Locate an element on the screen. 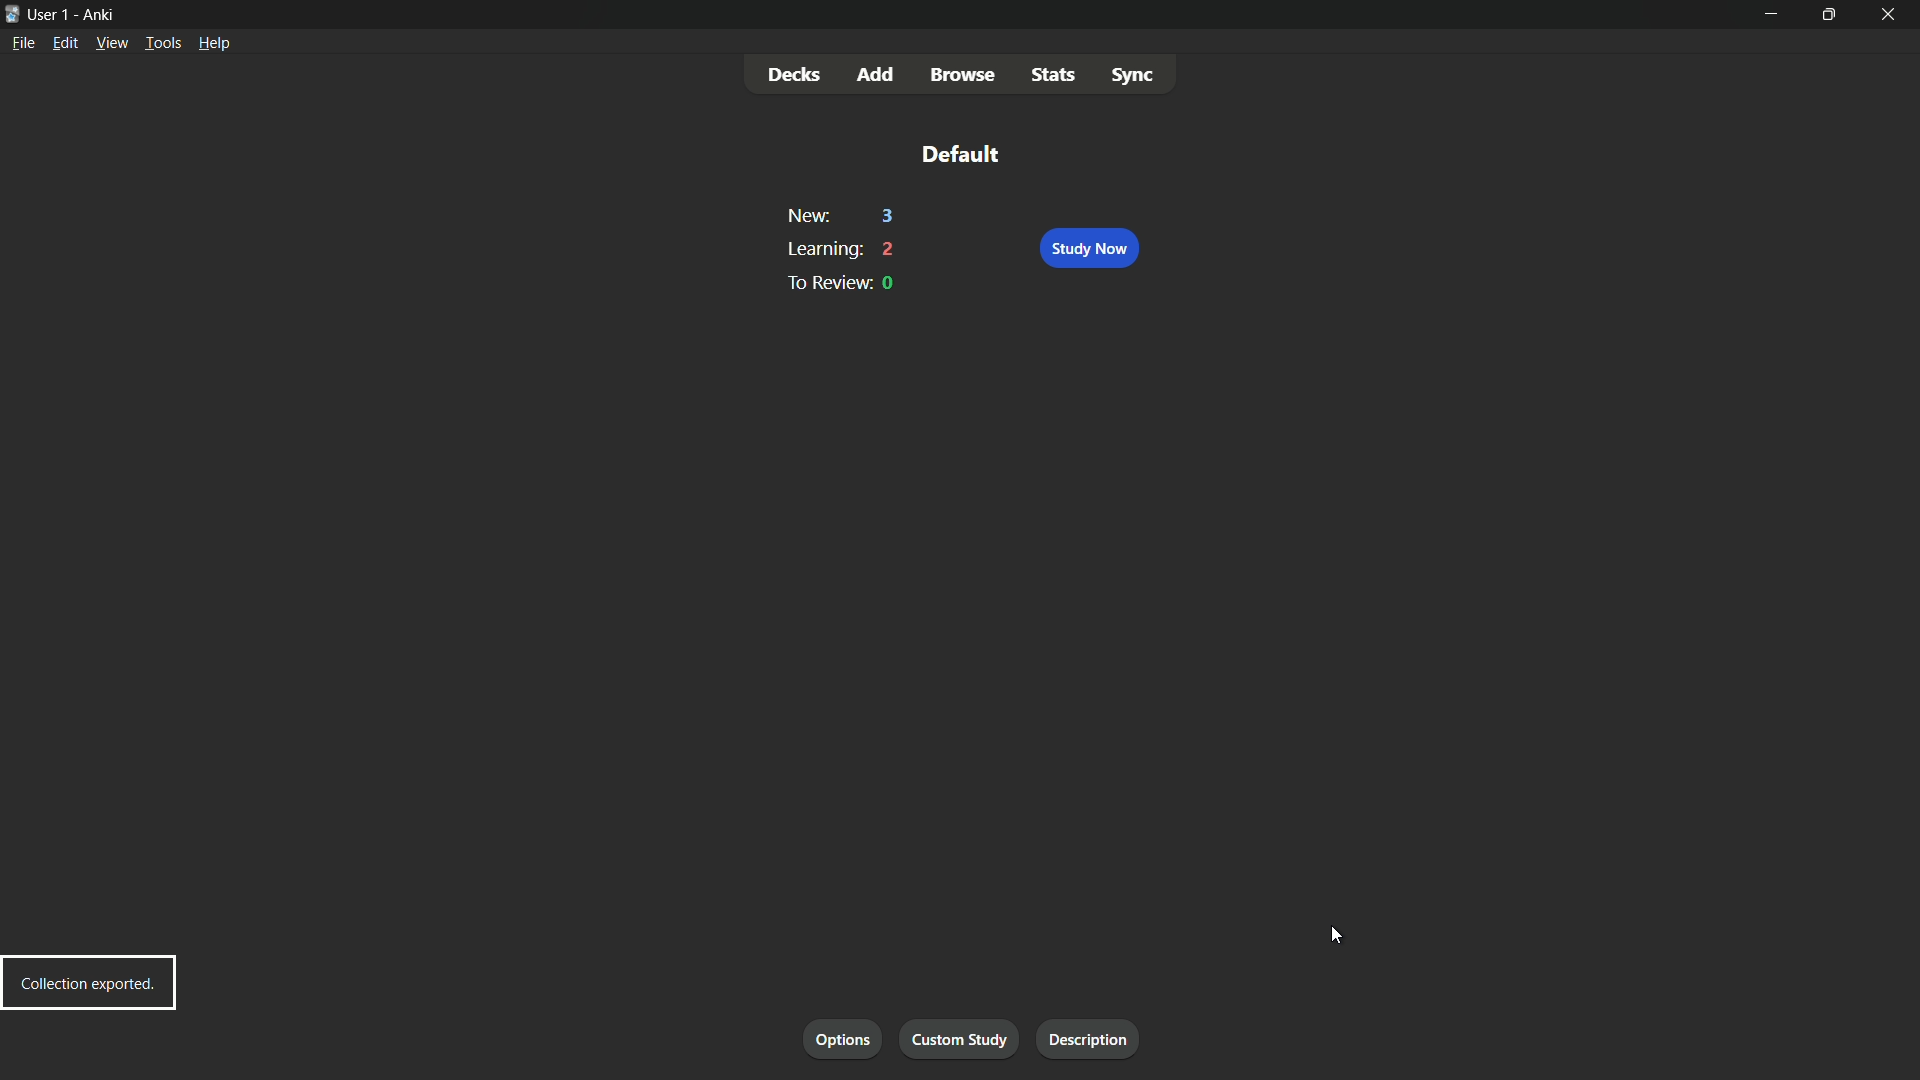 This screenshot has width=1920, height=1080. stats is located at coordinates (1055, 73).